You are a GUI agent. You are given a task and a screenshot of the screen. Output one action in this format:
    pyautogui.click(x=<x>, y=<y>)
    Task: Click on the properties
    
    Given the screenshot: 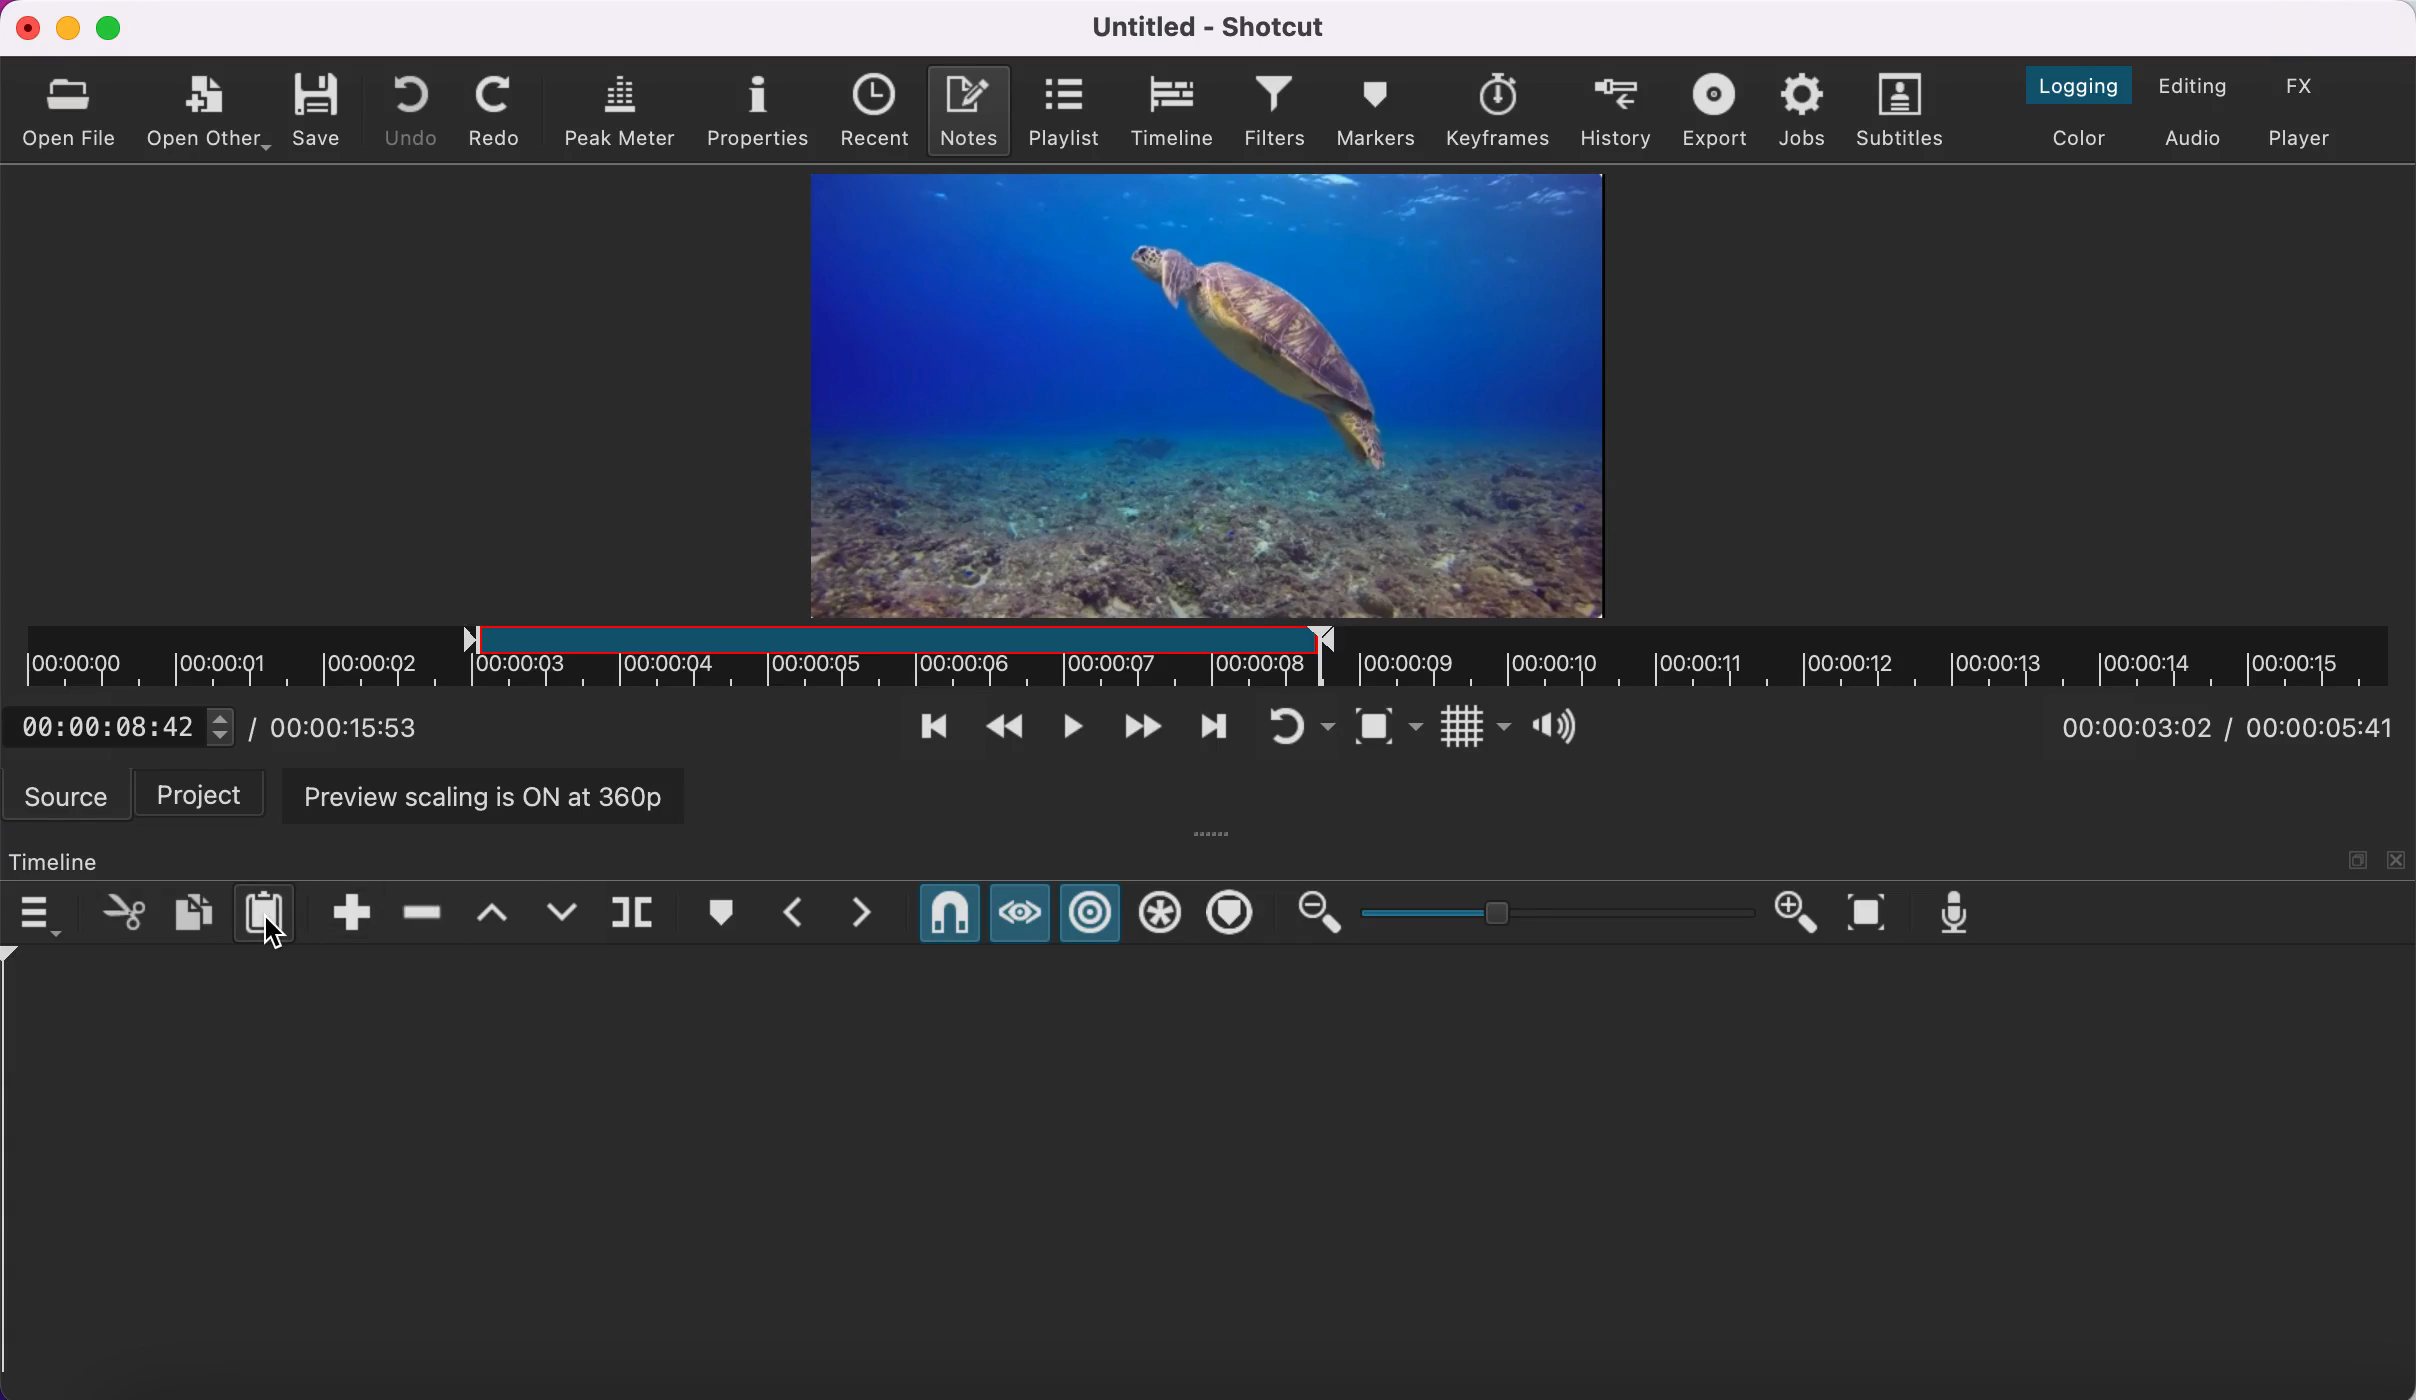 What is the action you would take?
    pyautogui.click(x=760, y=108)
    